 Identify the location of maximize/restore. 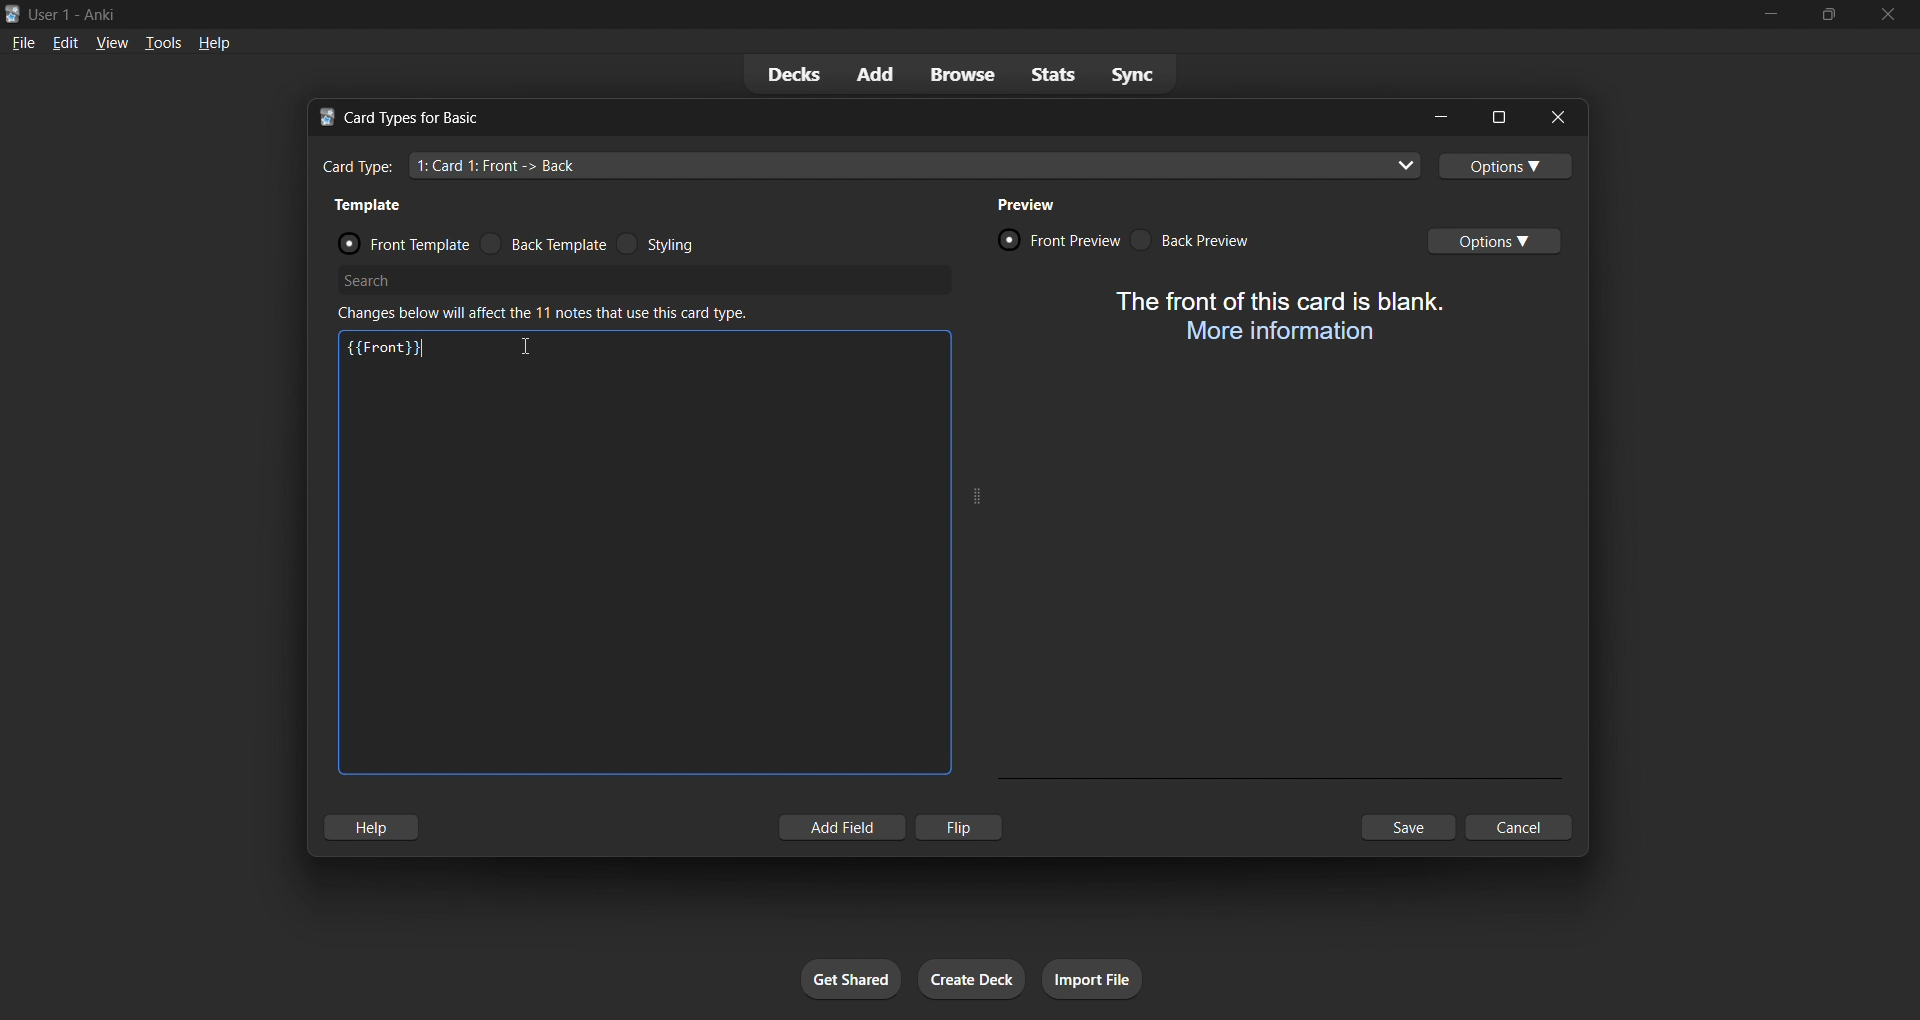
(1826, 13).